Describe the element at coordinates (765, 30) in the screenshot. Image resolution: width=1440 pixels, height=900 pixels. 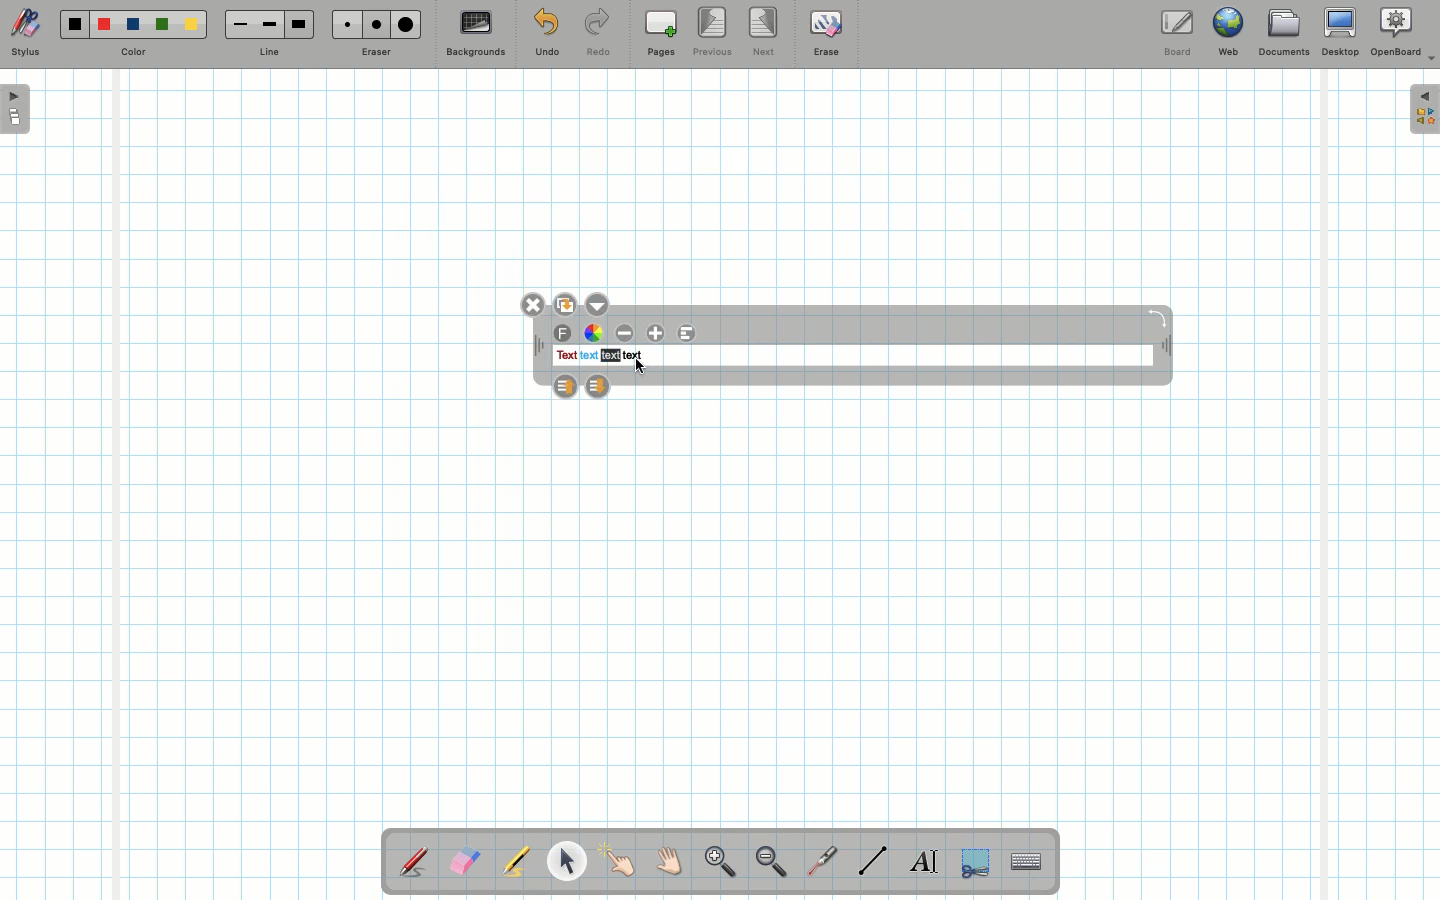
I see `Next` at that location.